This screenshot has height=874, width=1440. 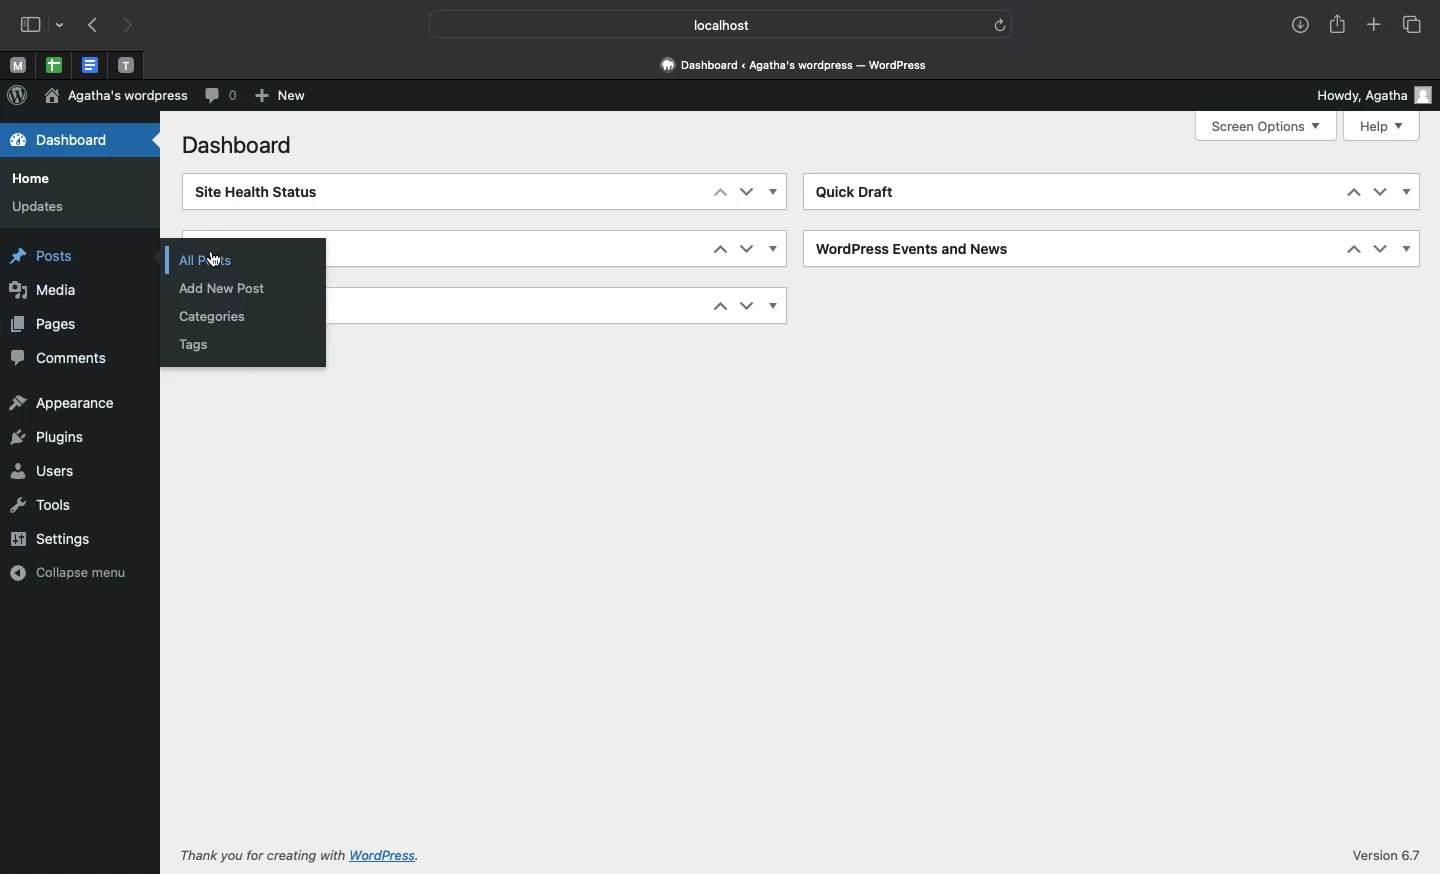 I want to click on Home, so click(x=34, y=179).